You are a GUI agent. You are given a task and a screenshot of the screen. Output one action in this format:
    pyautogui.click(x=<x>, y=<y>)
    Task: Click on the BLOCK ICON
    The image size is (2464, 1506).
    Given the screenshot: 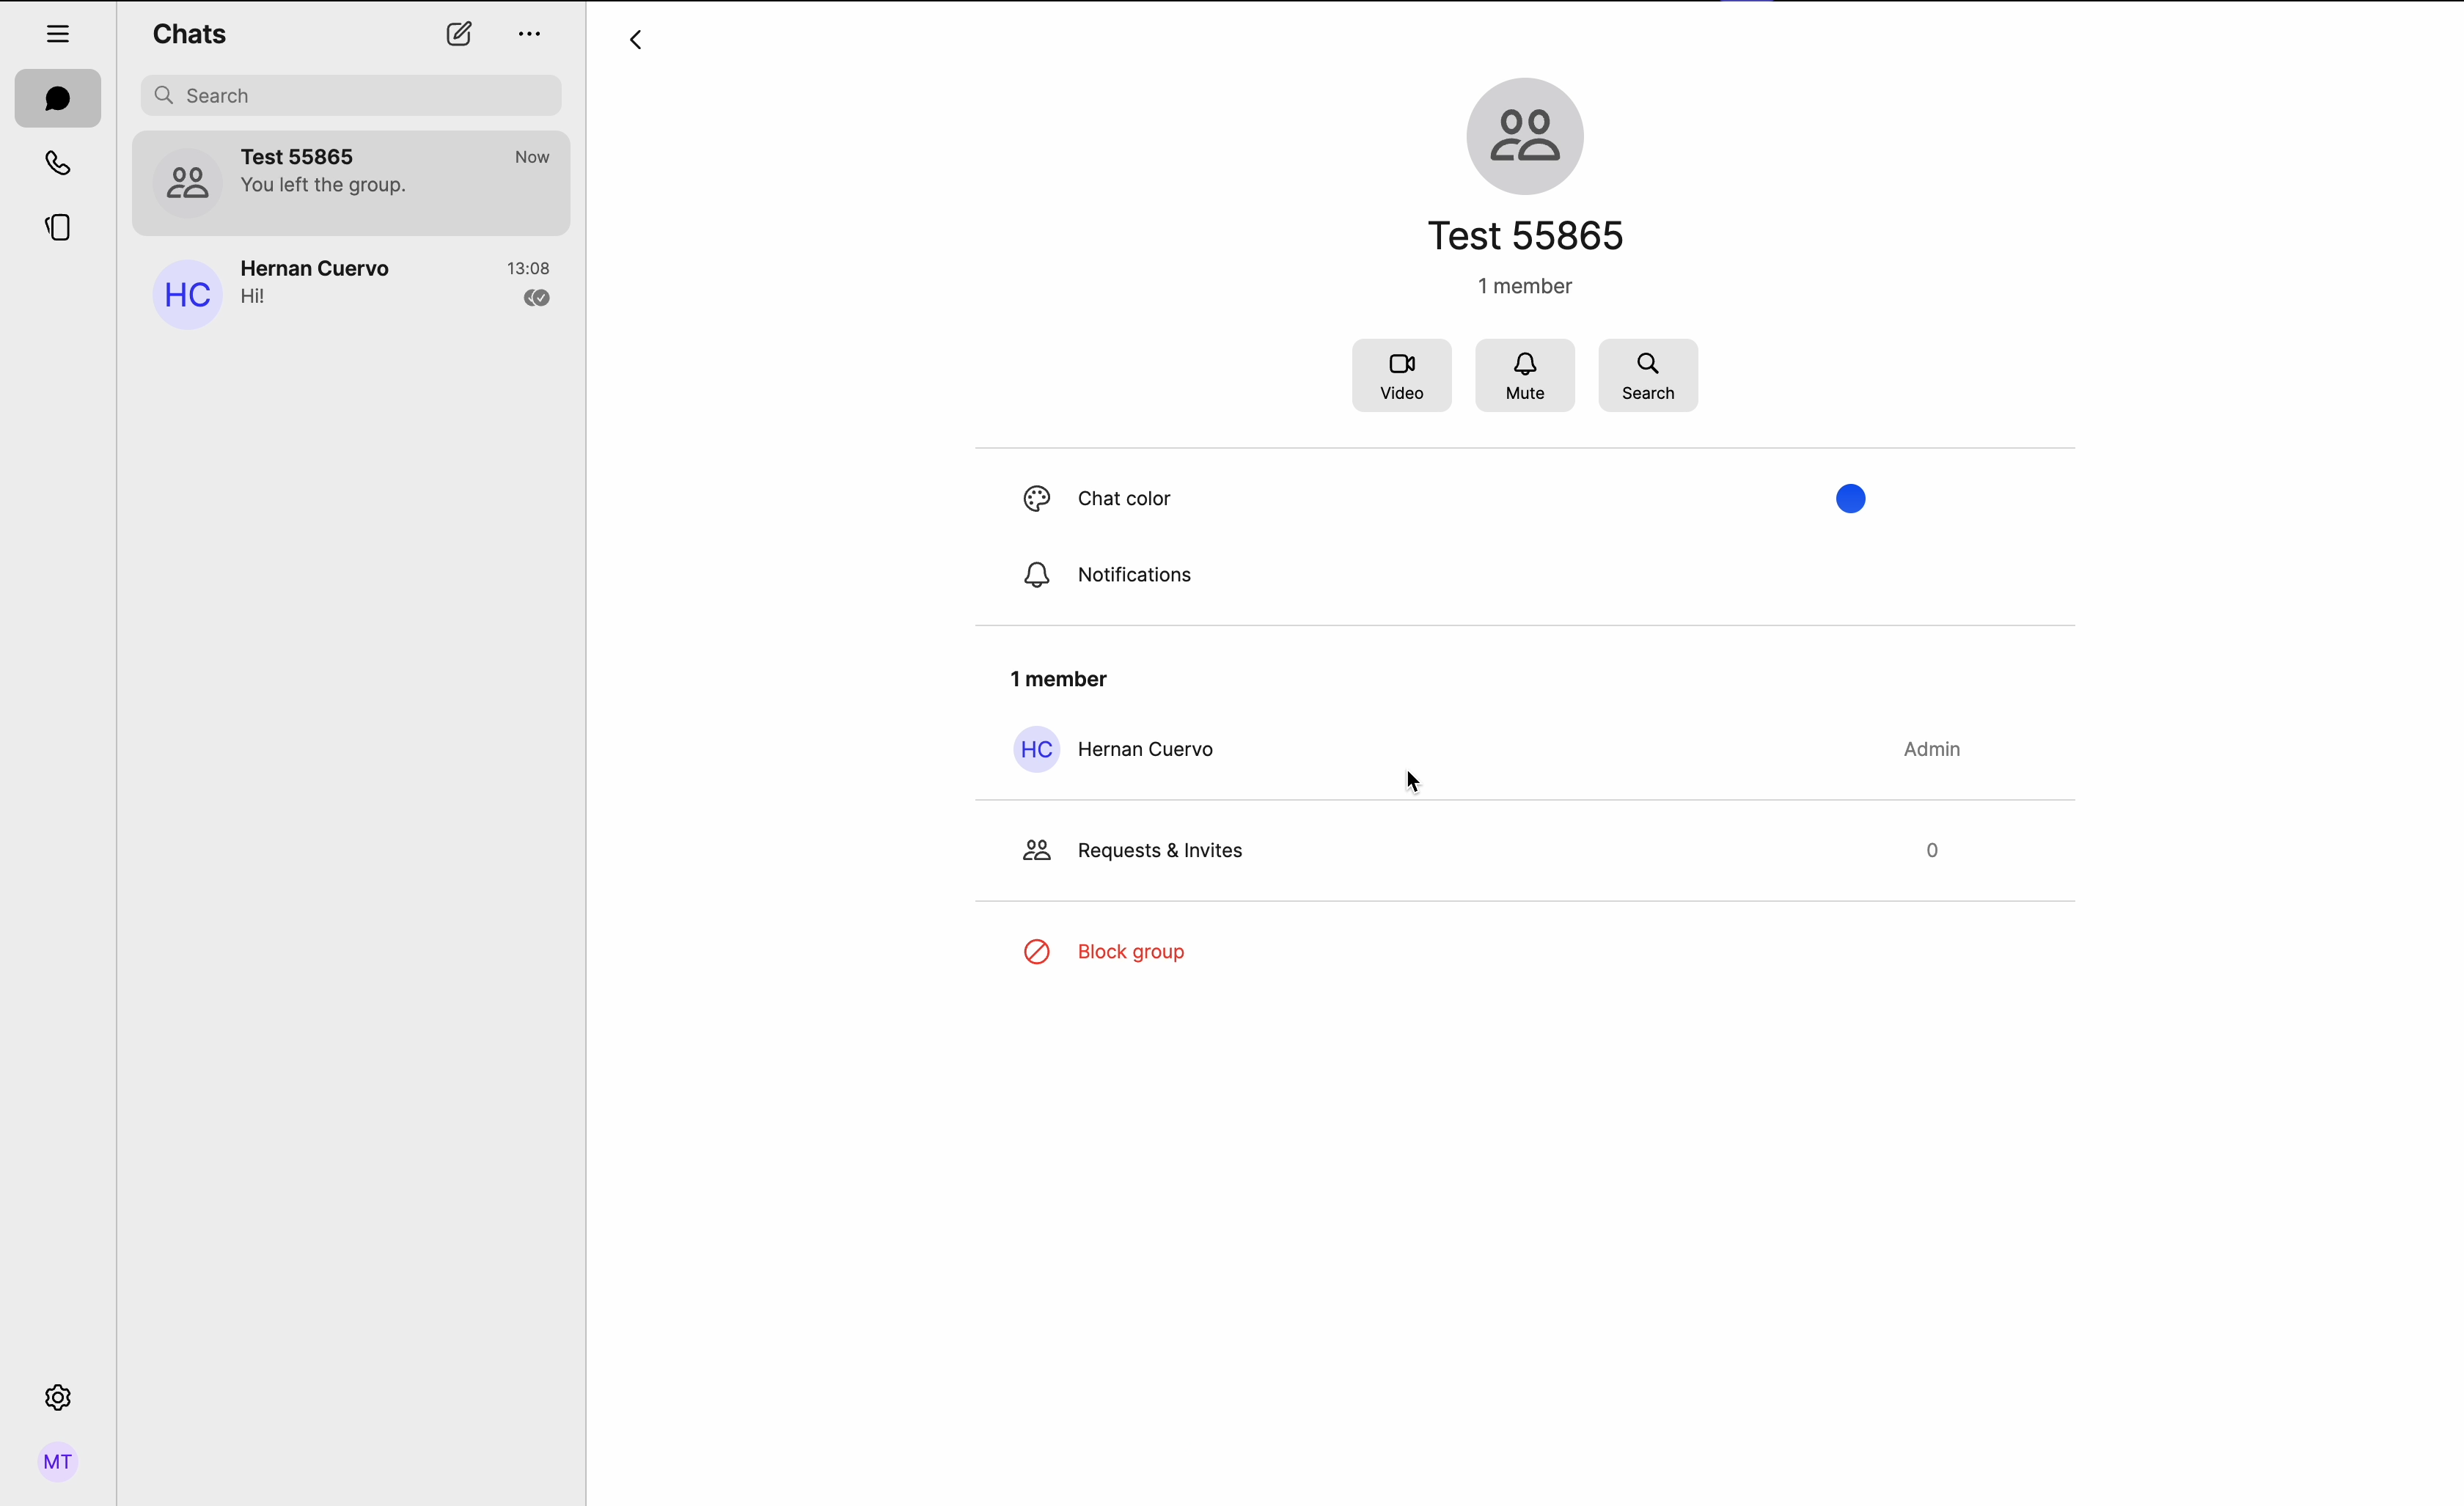 What is the action you would take?
    pyautogui.click(x=1043, y=949)
    